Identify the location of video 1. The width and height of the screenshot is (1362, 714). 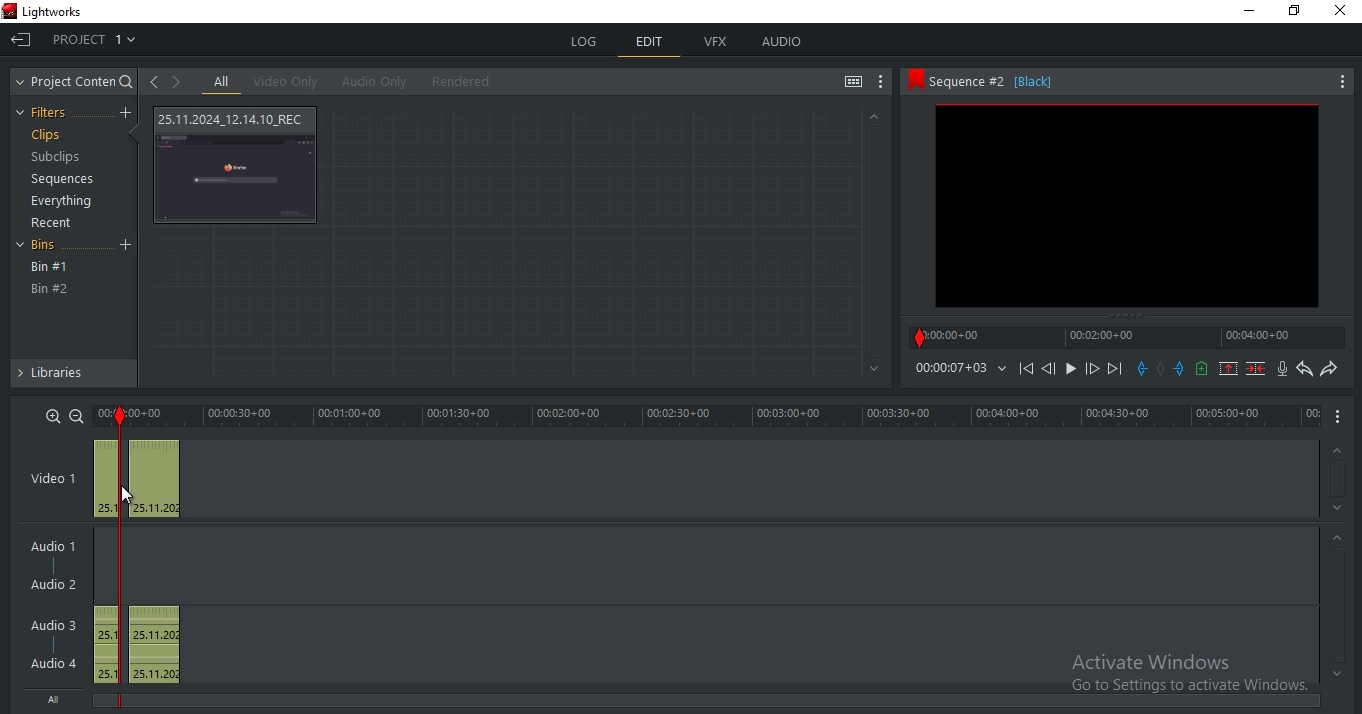
(53, 476).